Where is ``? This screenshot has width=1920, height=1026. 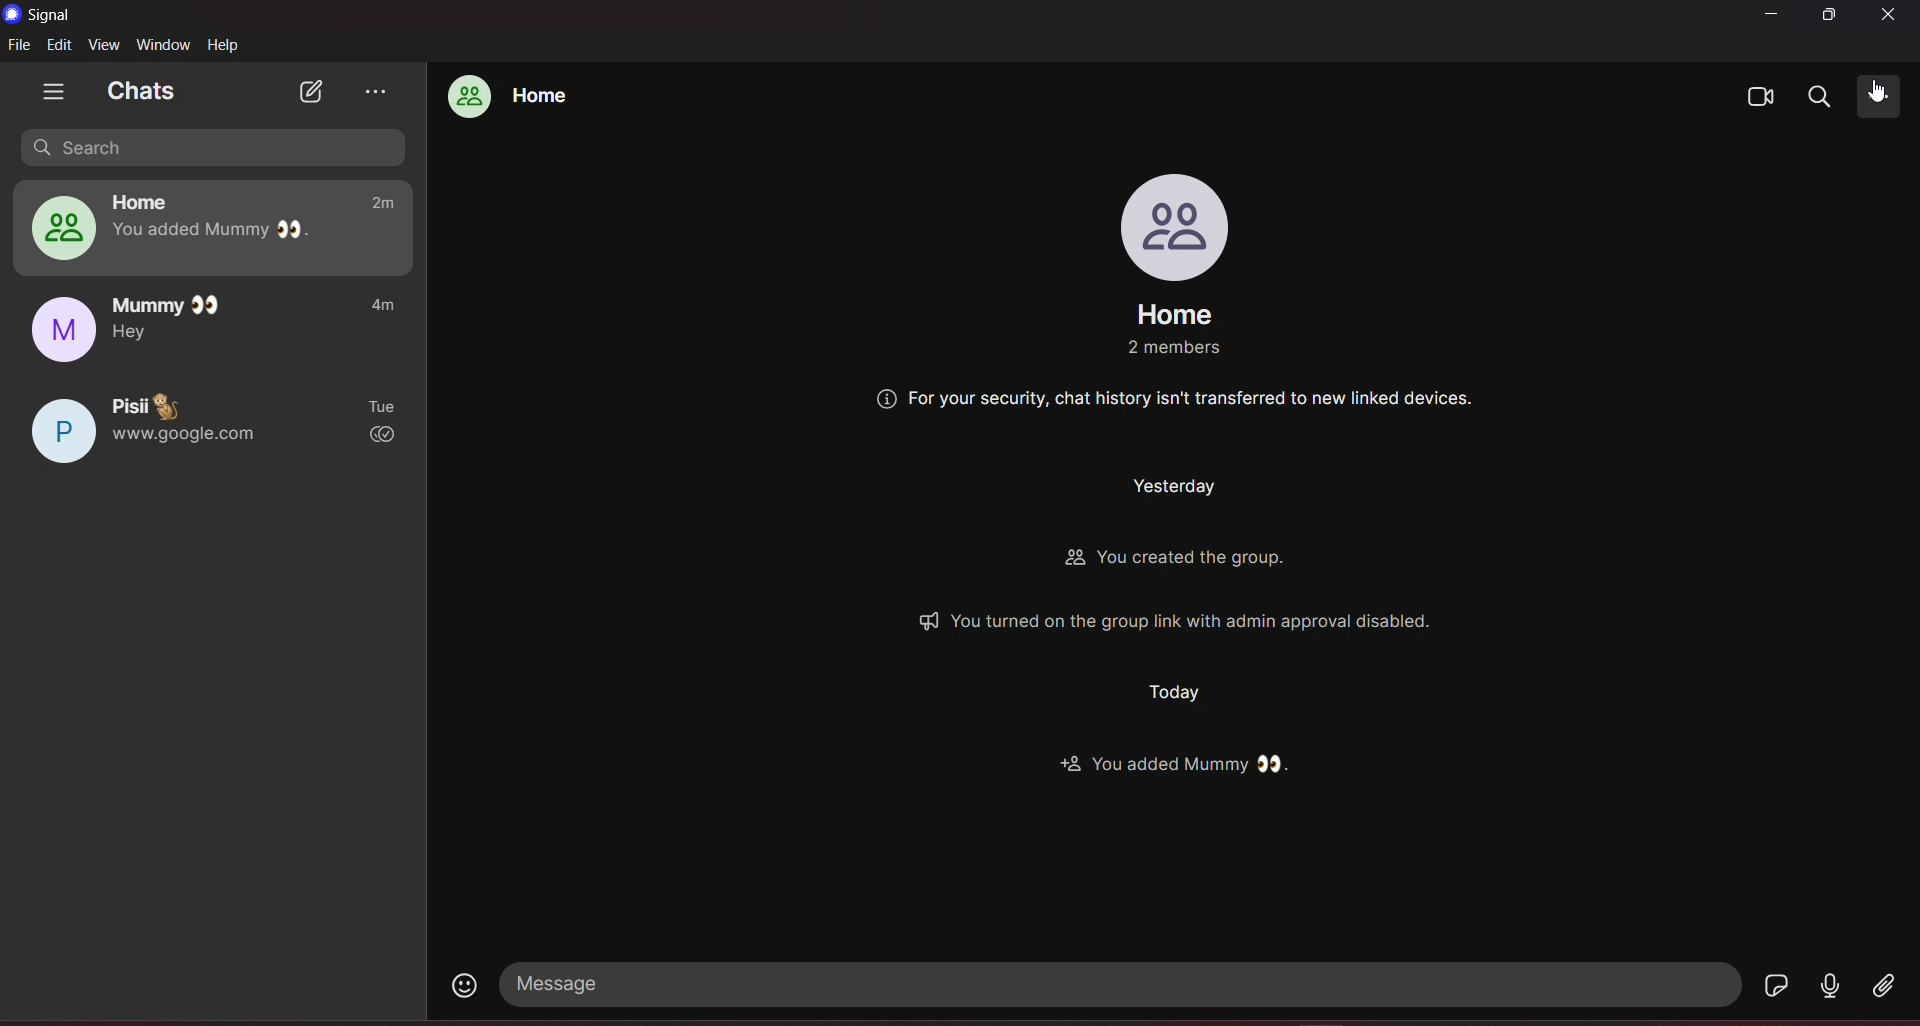
 is located at coordinates (1174, 622).